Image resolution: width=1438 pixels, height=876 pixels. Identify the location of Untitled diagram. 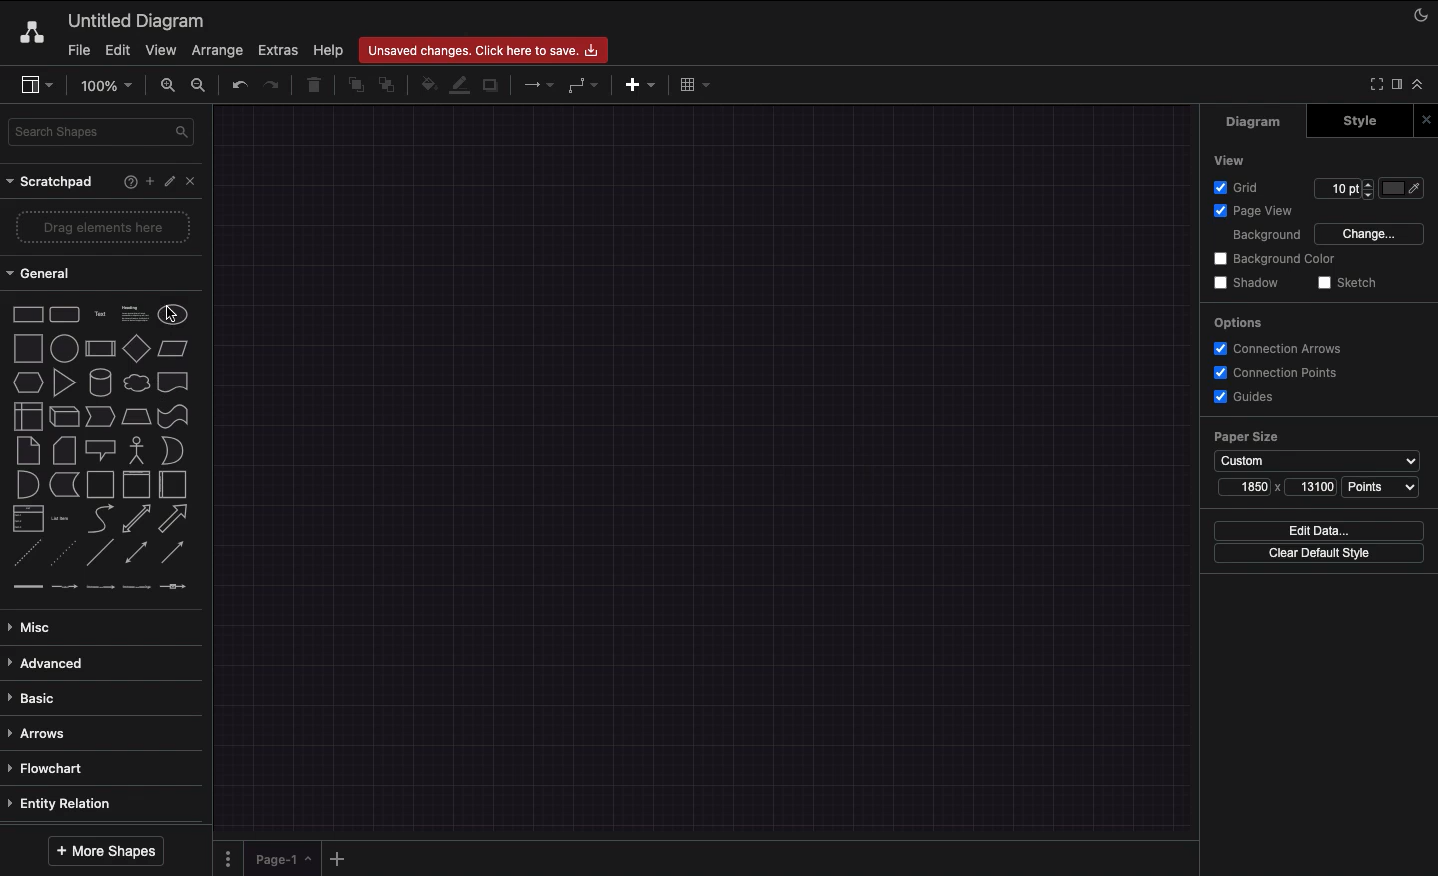
(137, 20).